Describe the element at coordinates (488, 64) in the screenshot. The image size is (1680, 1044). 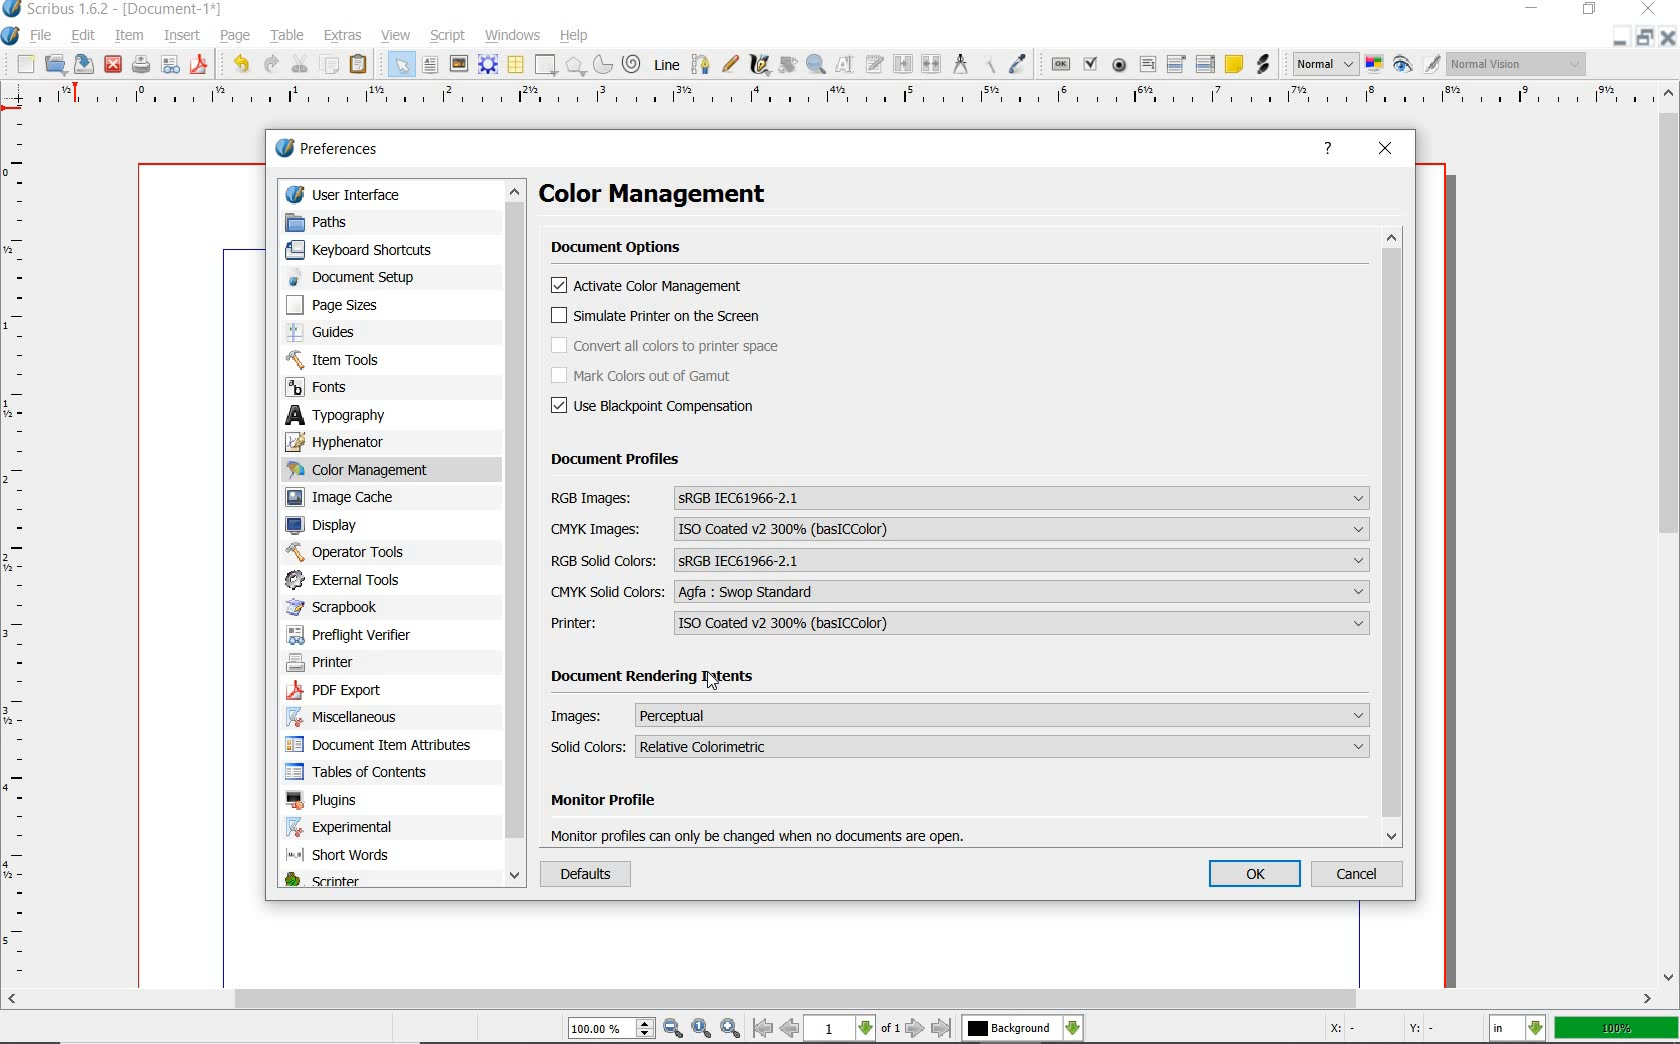
I see `render frame` at that location.